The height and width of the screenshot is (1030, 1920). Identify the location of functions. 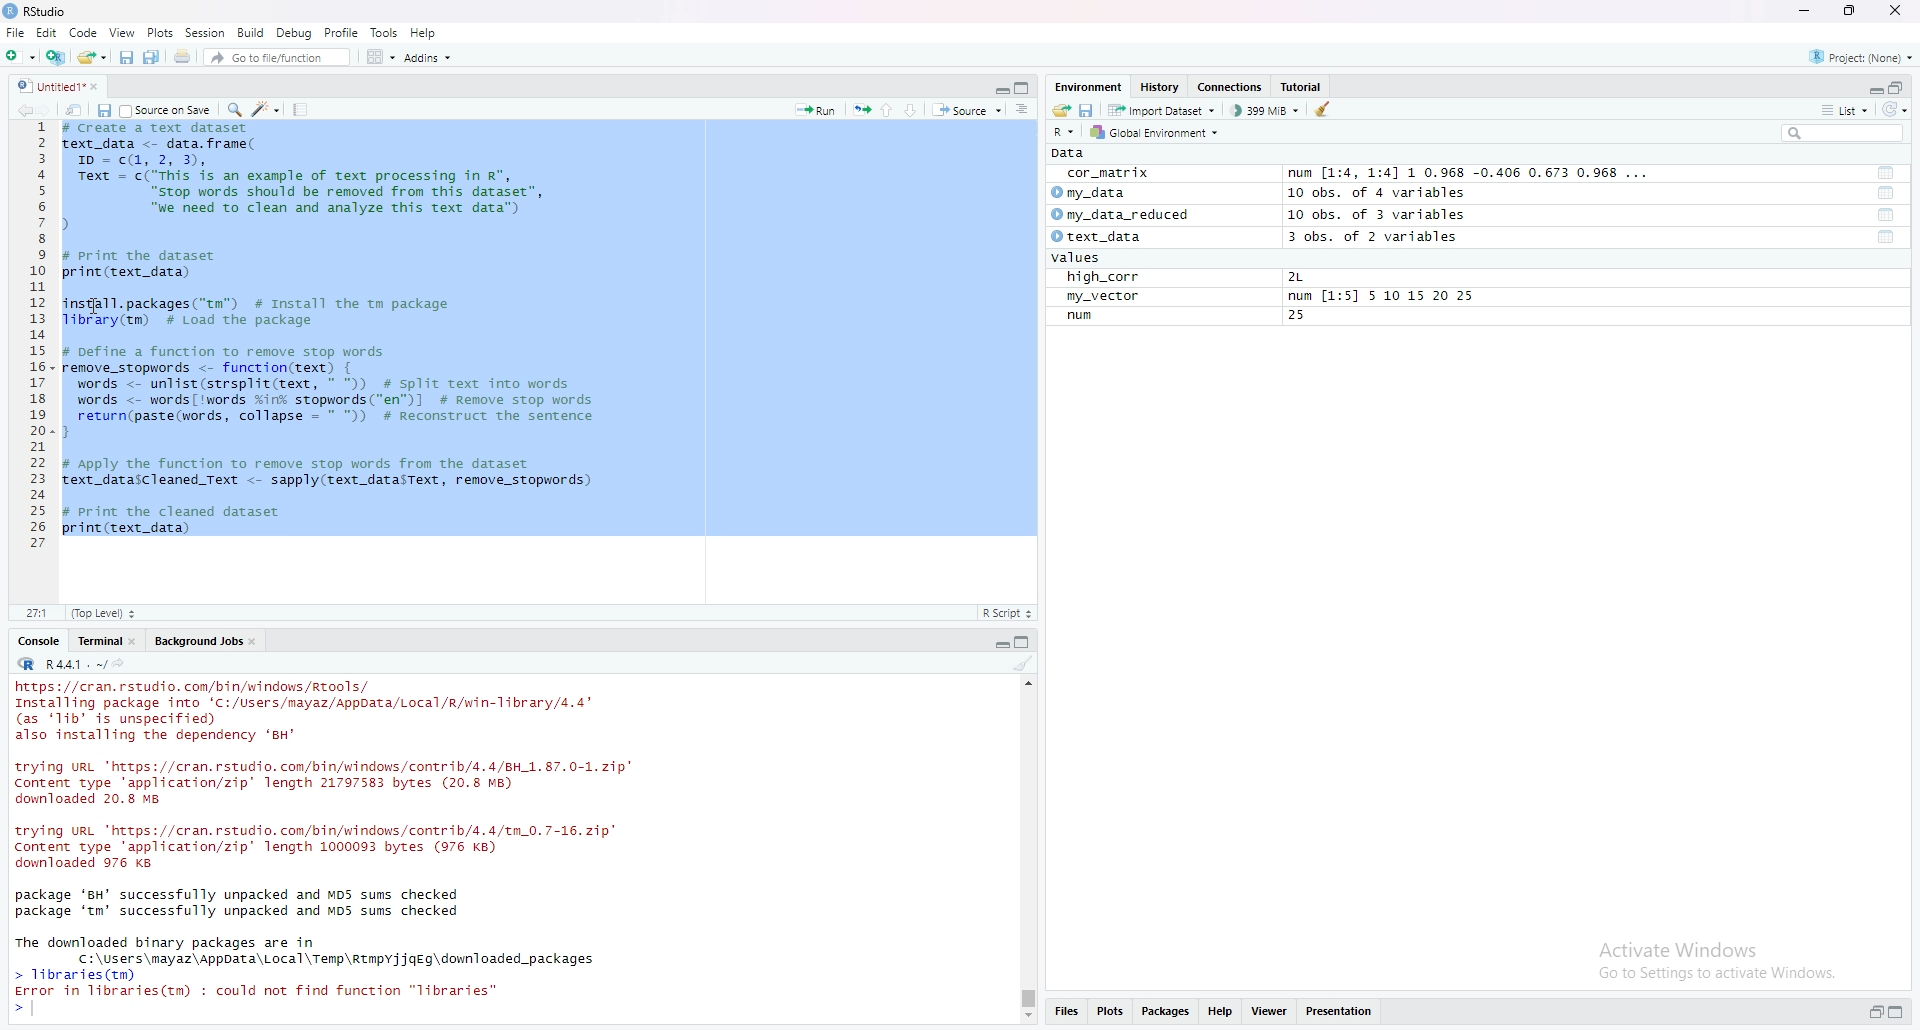
(1885, 174).